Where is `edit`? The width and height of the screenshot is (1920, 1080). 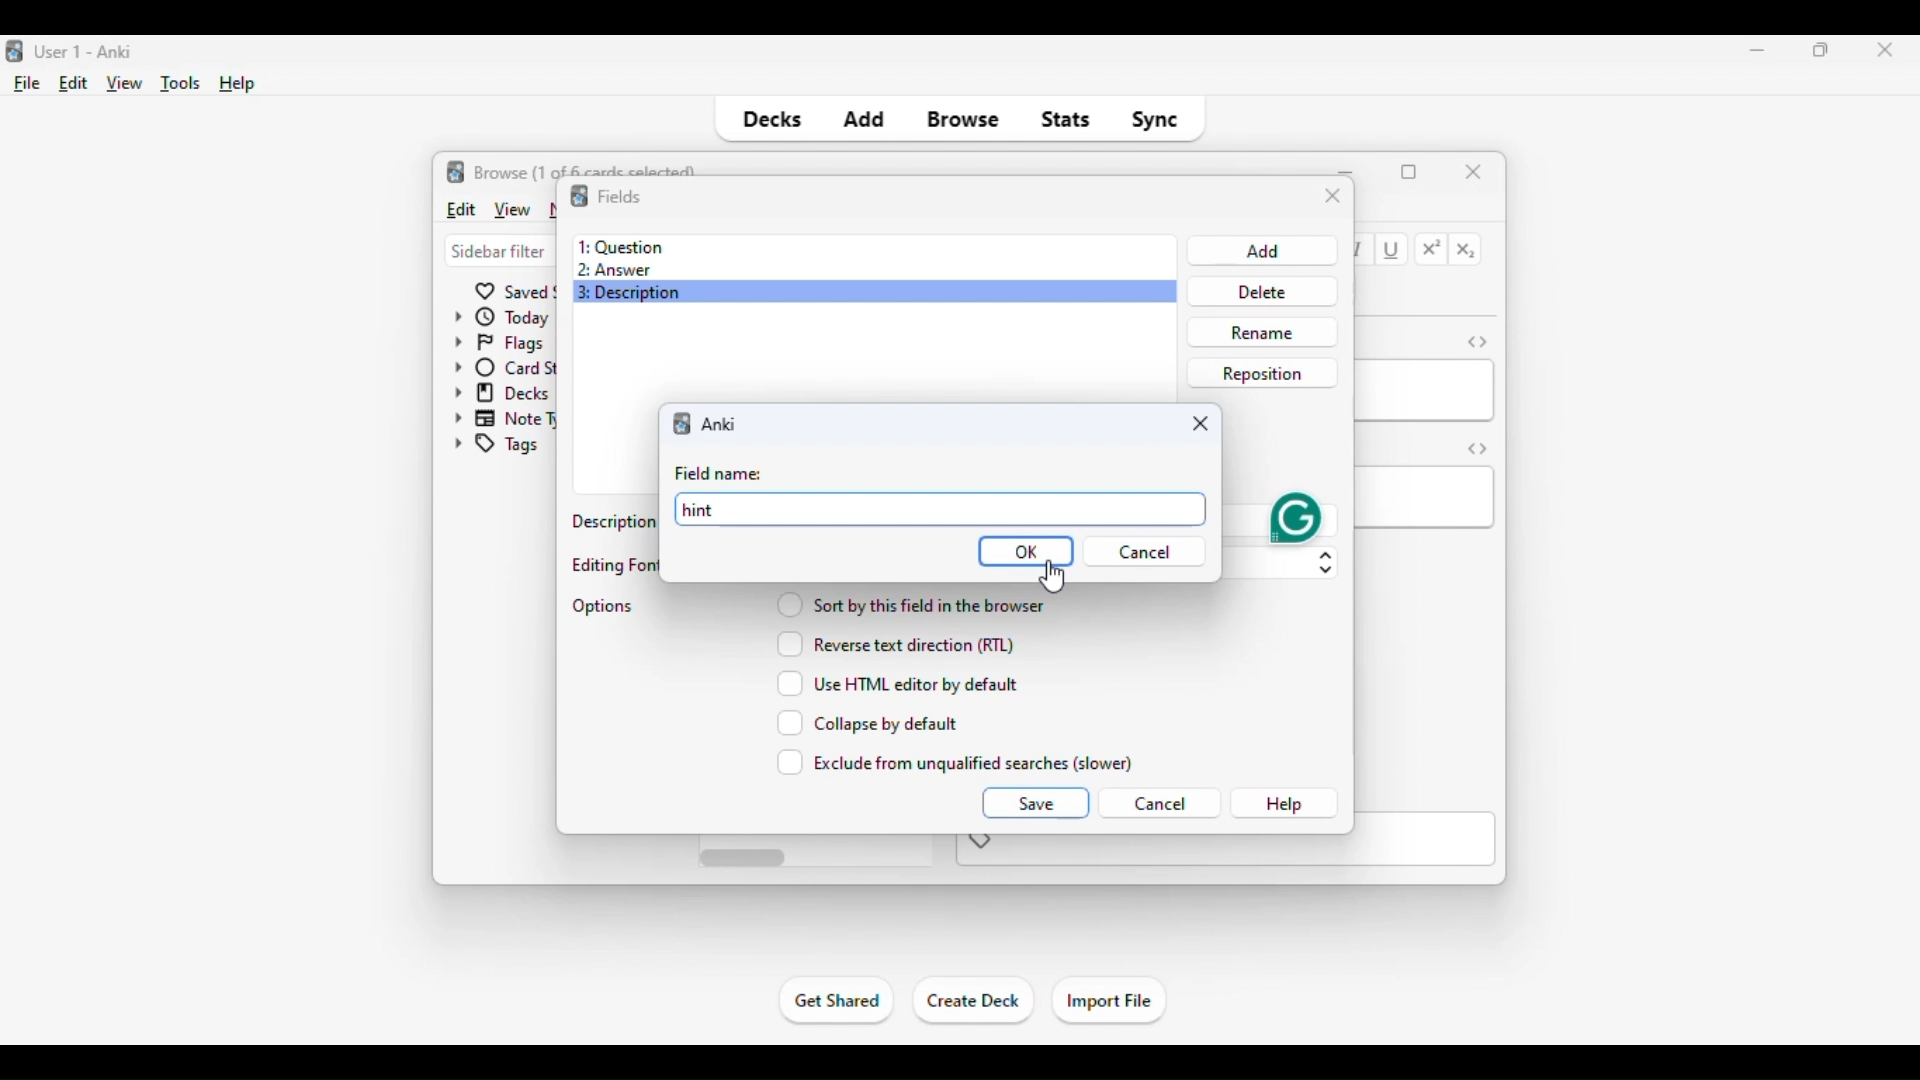 edit is located at coordinates (74, 83).